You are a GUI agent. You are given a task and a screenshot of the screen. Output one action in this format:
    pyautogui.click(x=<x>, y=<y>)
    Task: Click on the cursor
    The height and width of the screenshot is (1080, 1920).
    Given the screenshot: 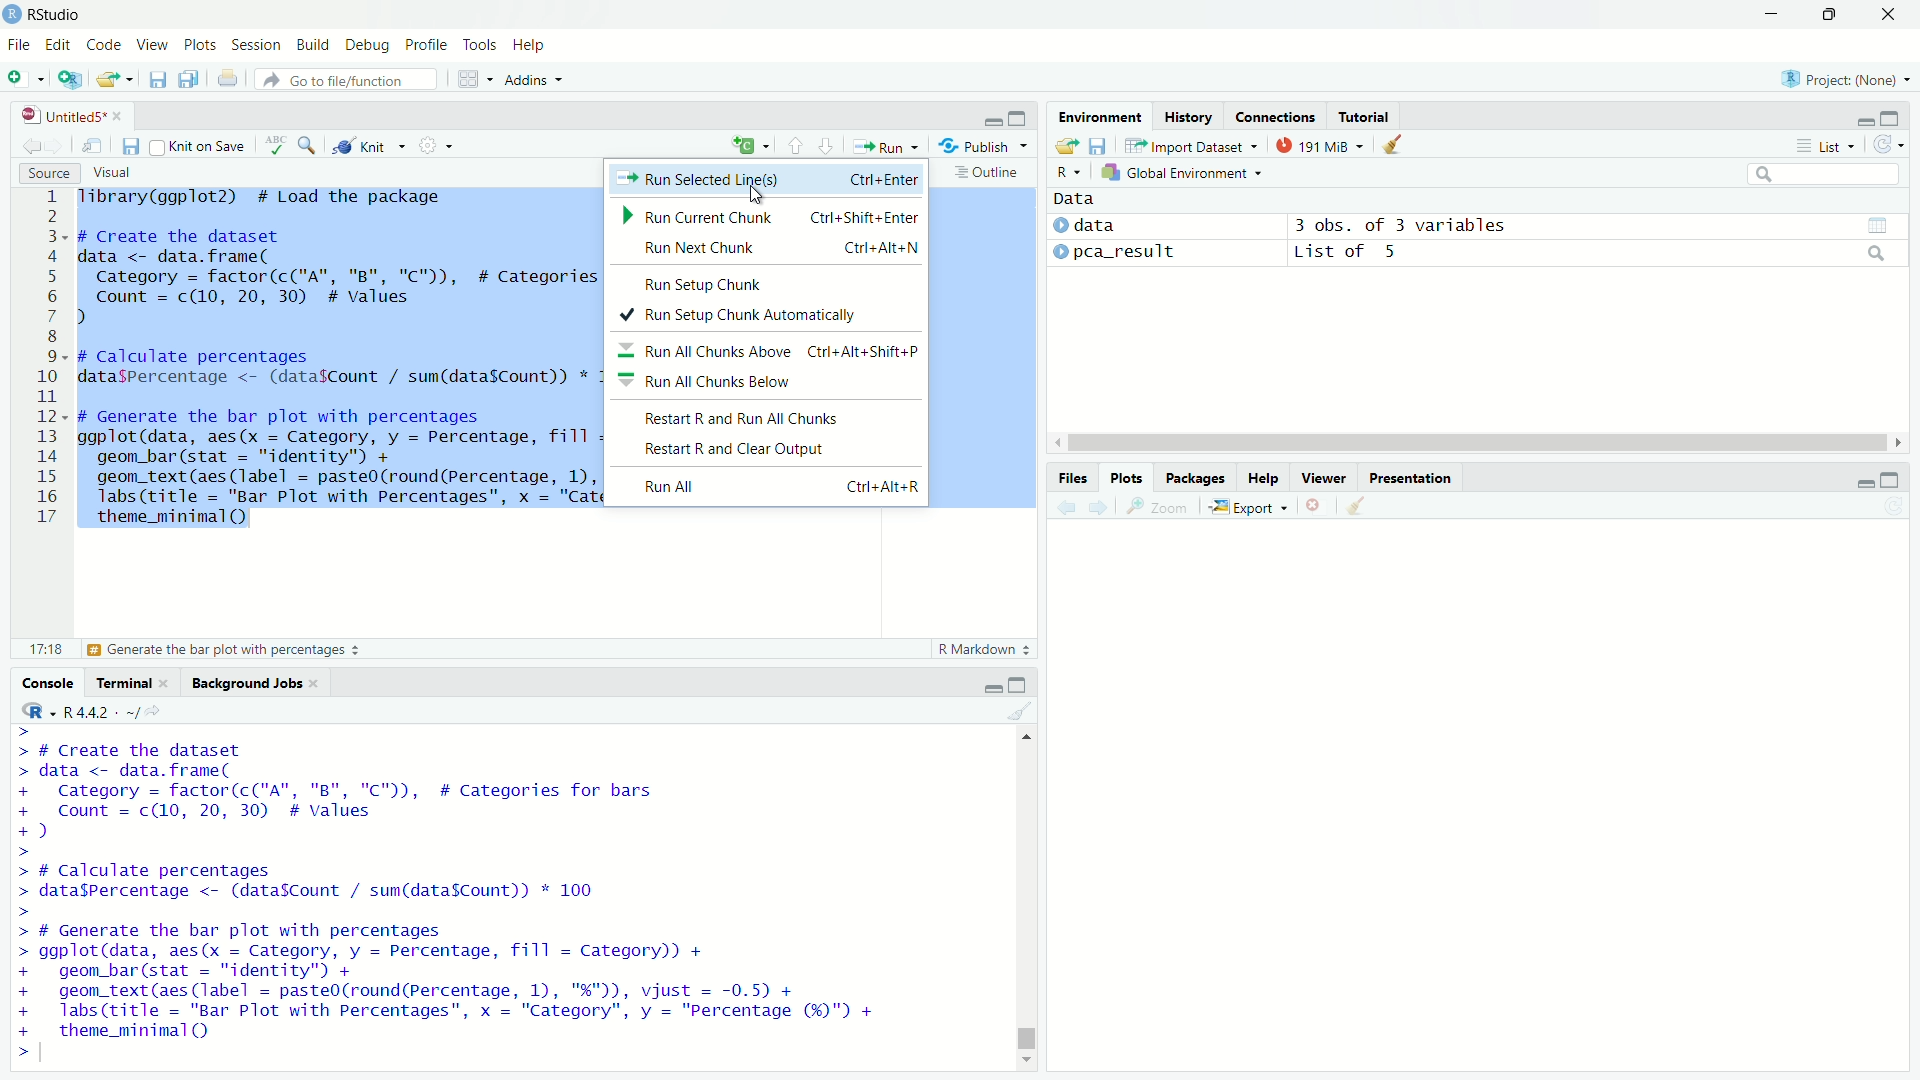 What is the action you would take?
    pyautogui.click(x=759, y=192)
    